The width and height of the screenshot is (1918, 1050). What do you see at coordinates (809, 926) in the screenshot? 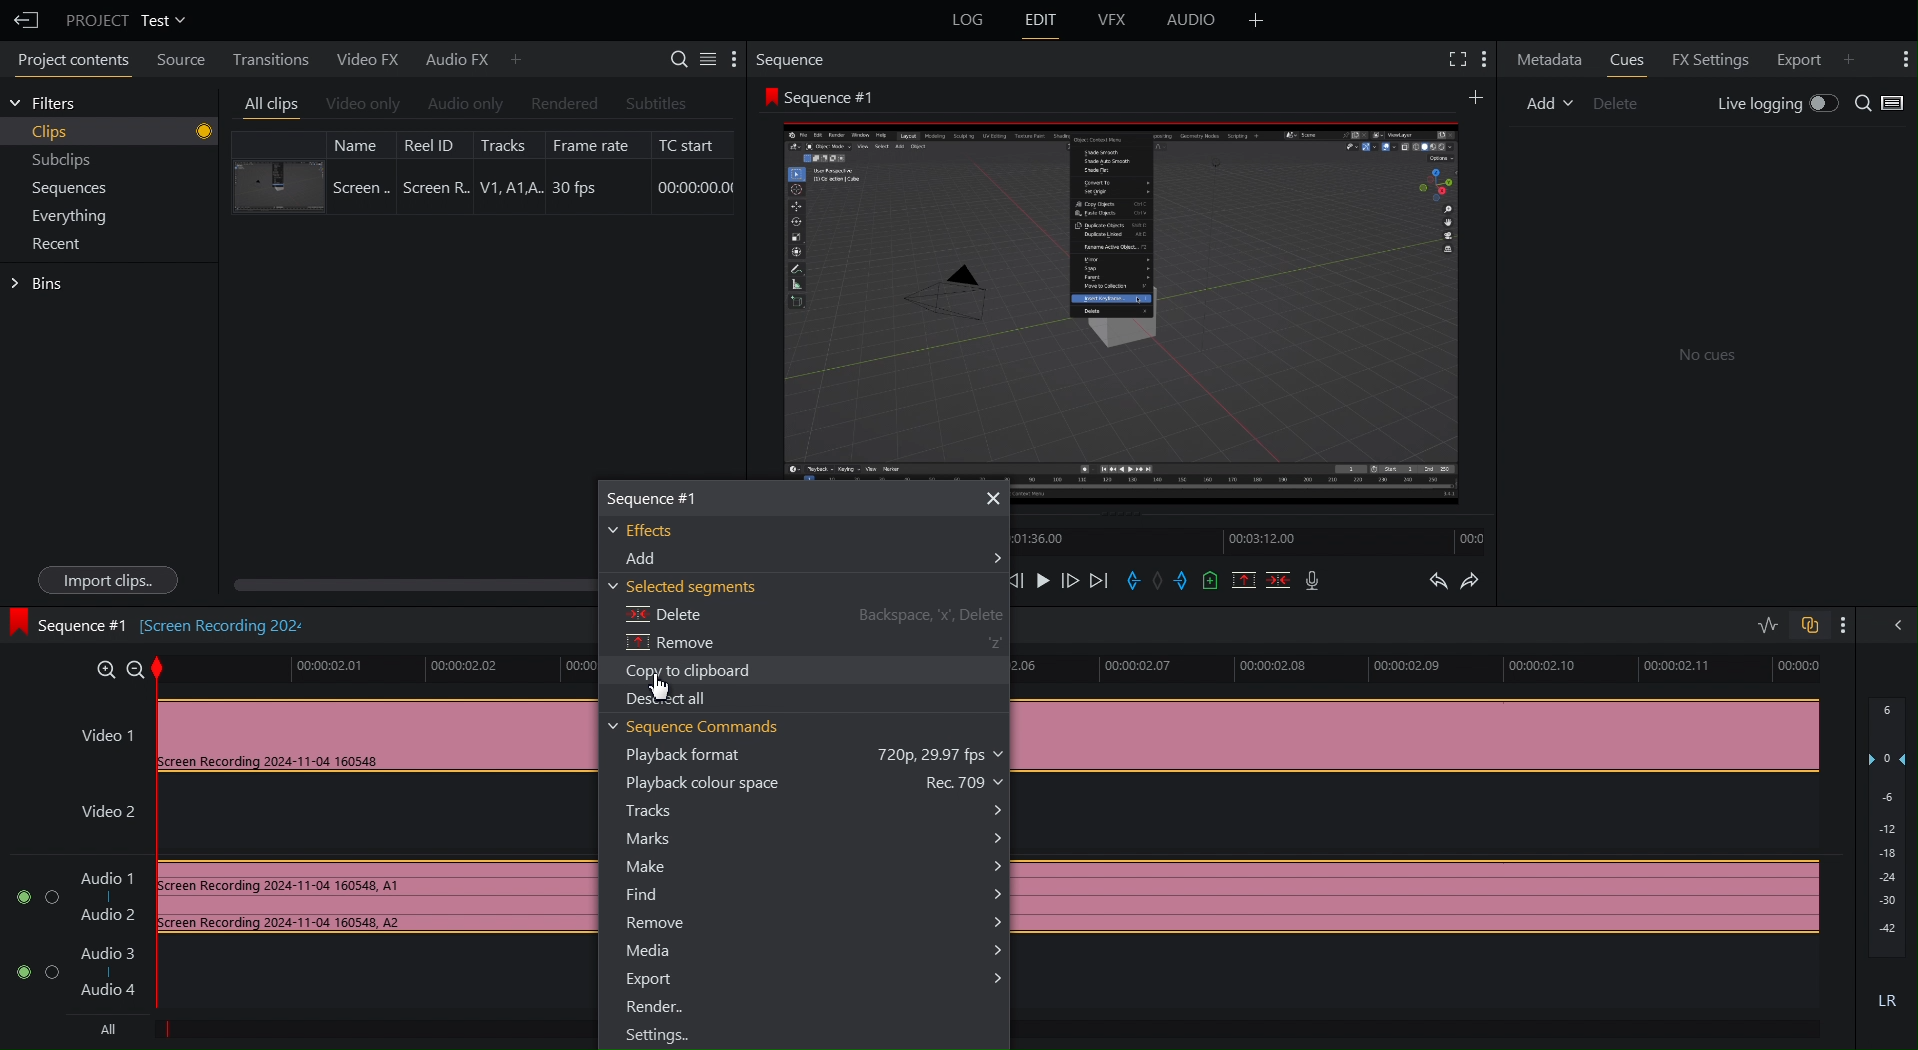
I see `Remove` at bounding box center [809, 926].